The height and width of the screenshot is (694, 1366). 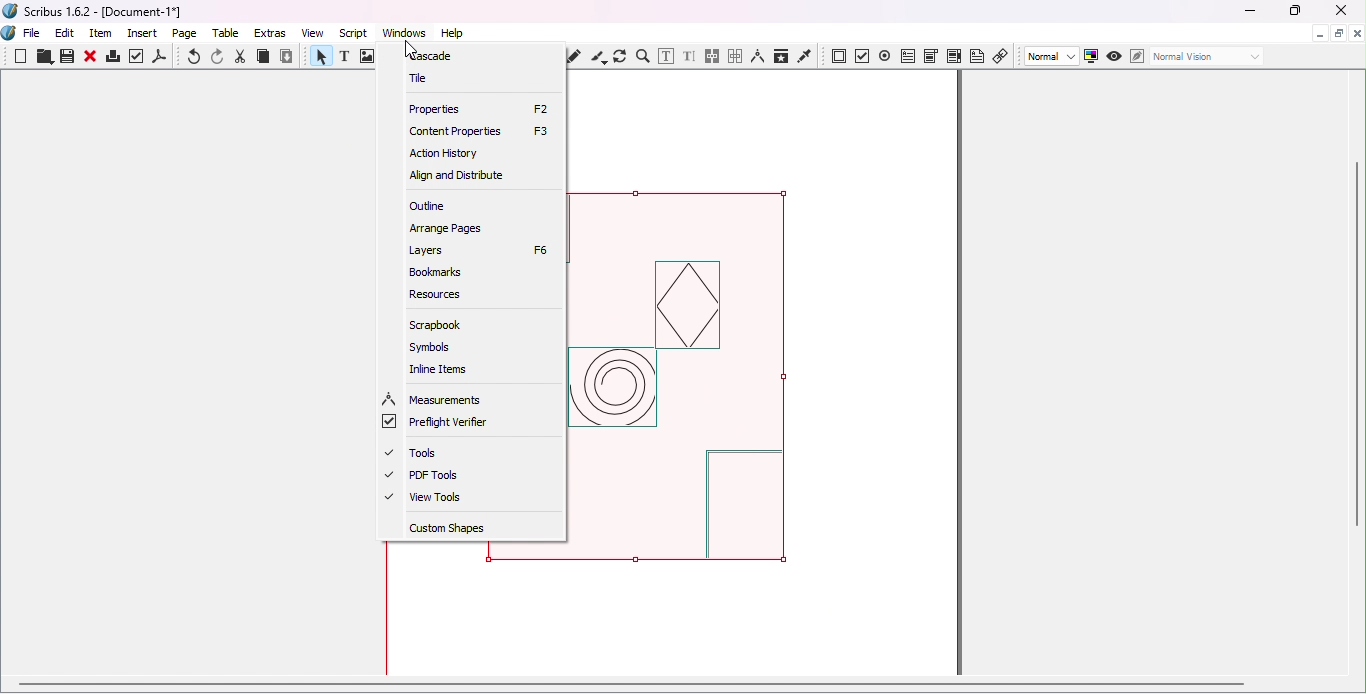 What do you see at coordinates (444, 228) in the screenshot?
I see `Arrange pages` at bounding box center [444, 228].